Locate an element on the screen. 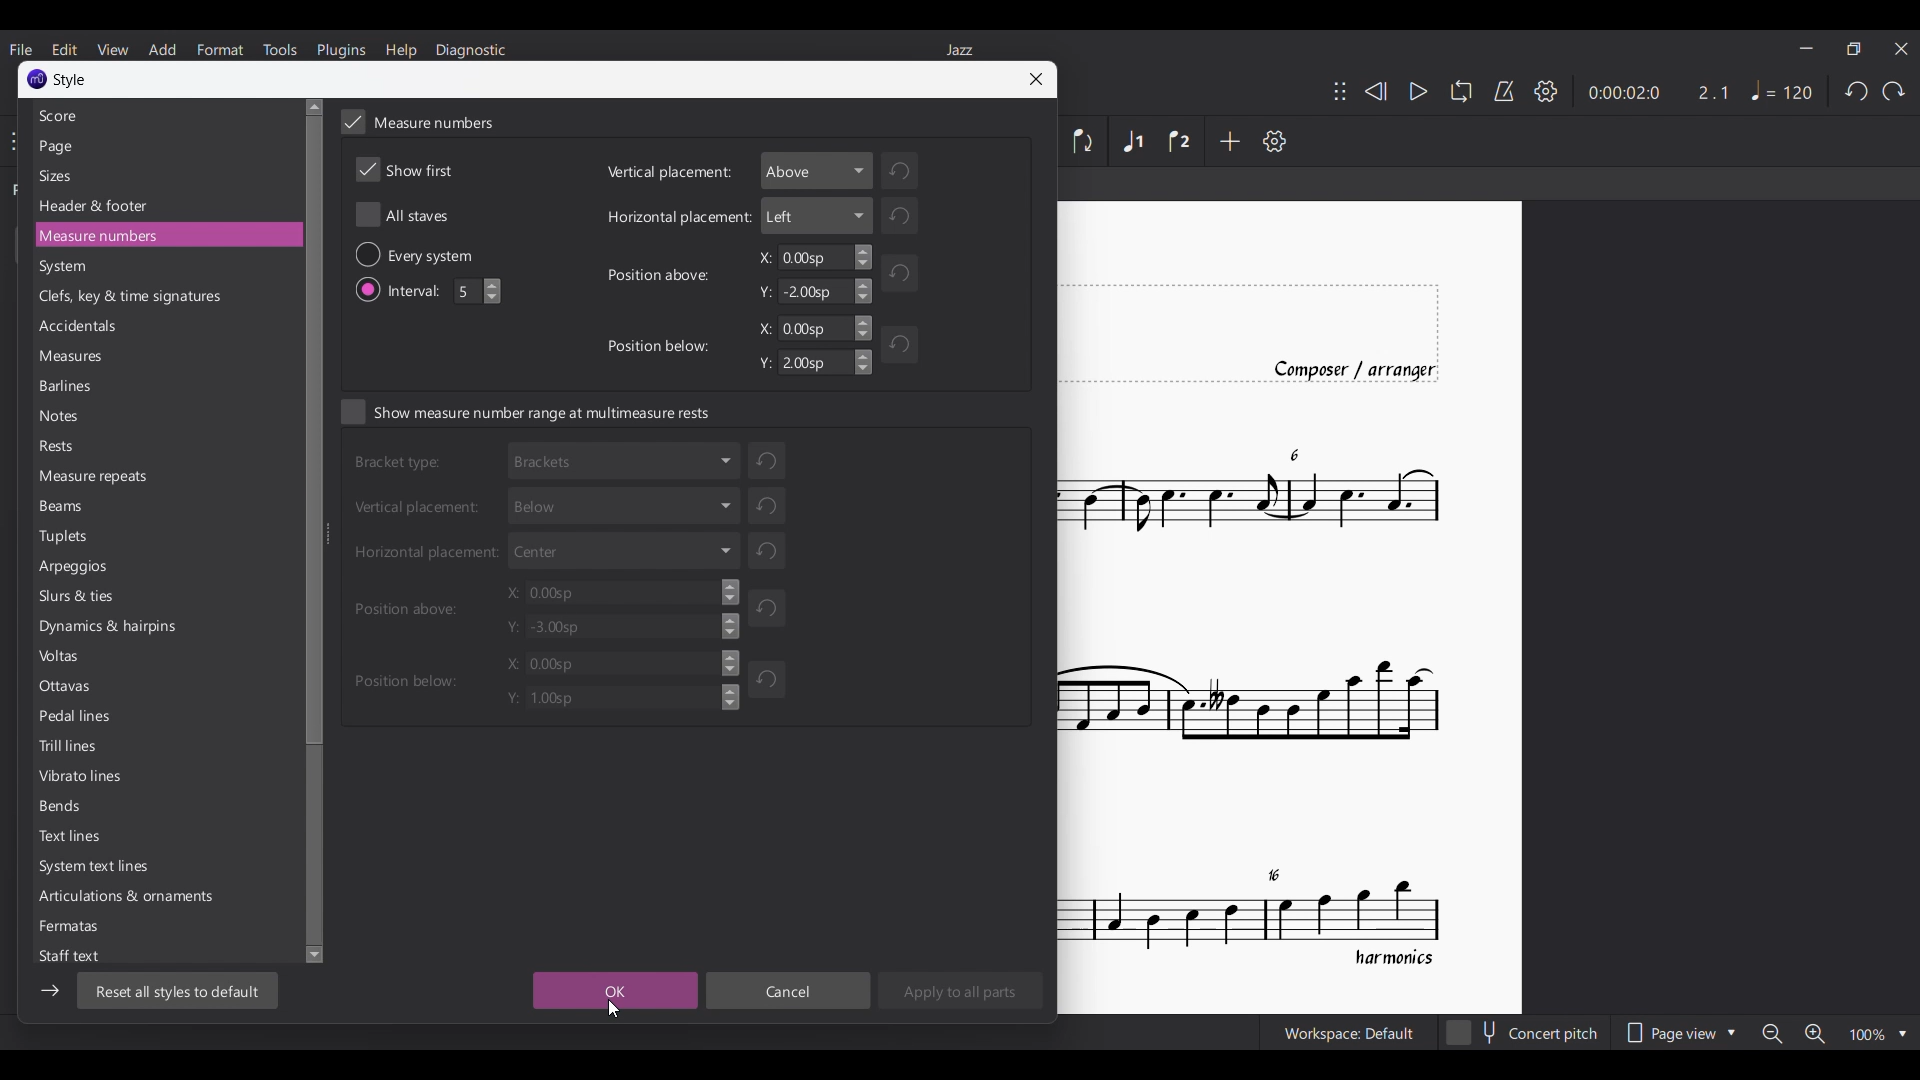 This screenshot has width=1920, height=1080. y is located at coordinates (624, 629).